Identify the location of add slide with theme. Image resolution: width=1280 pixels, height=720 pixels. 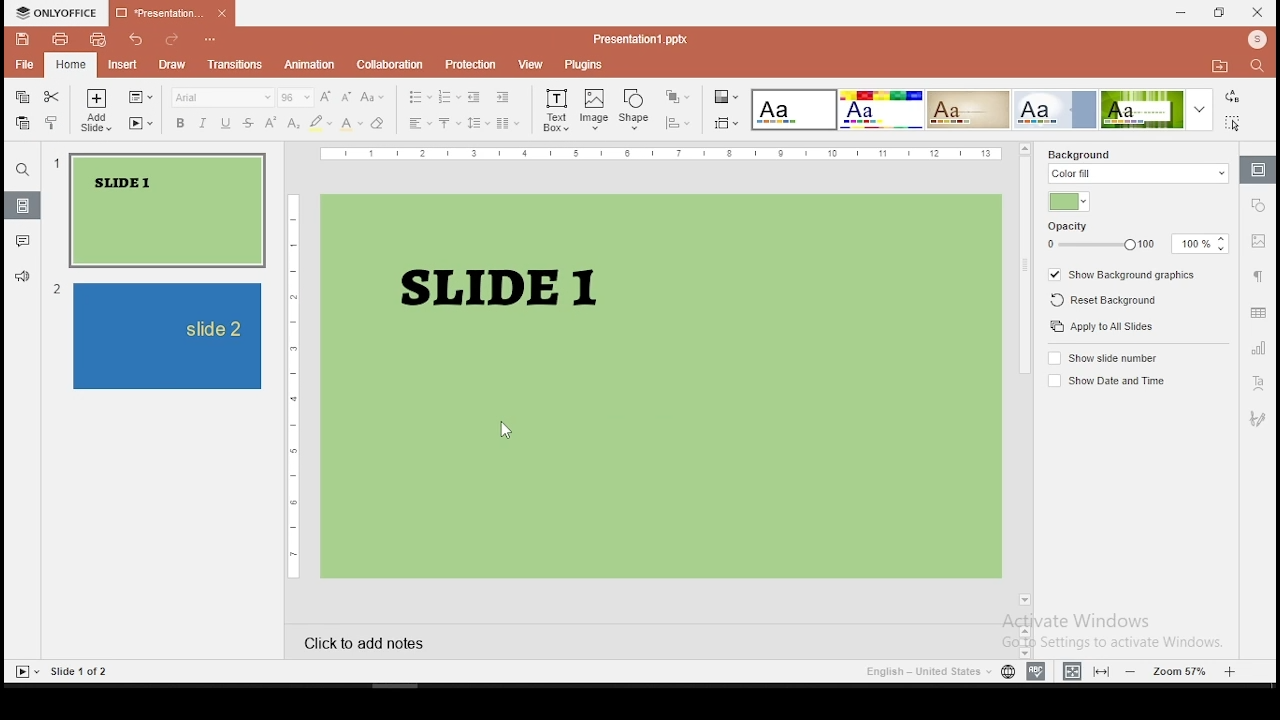
(96, 124).